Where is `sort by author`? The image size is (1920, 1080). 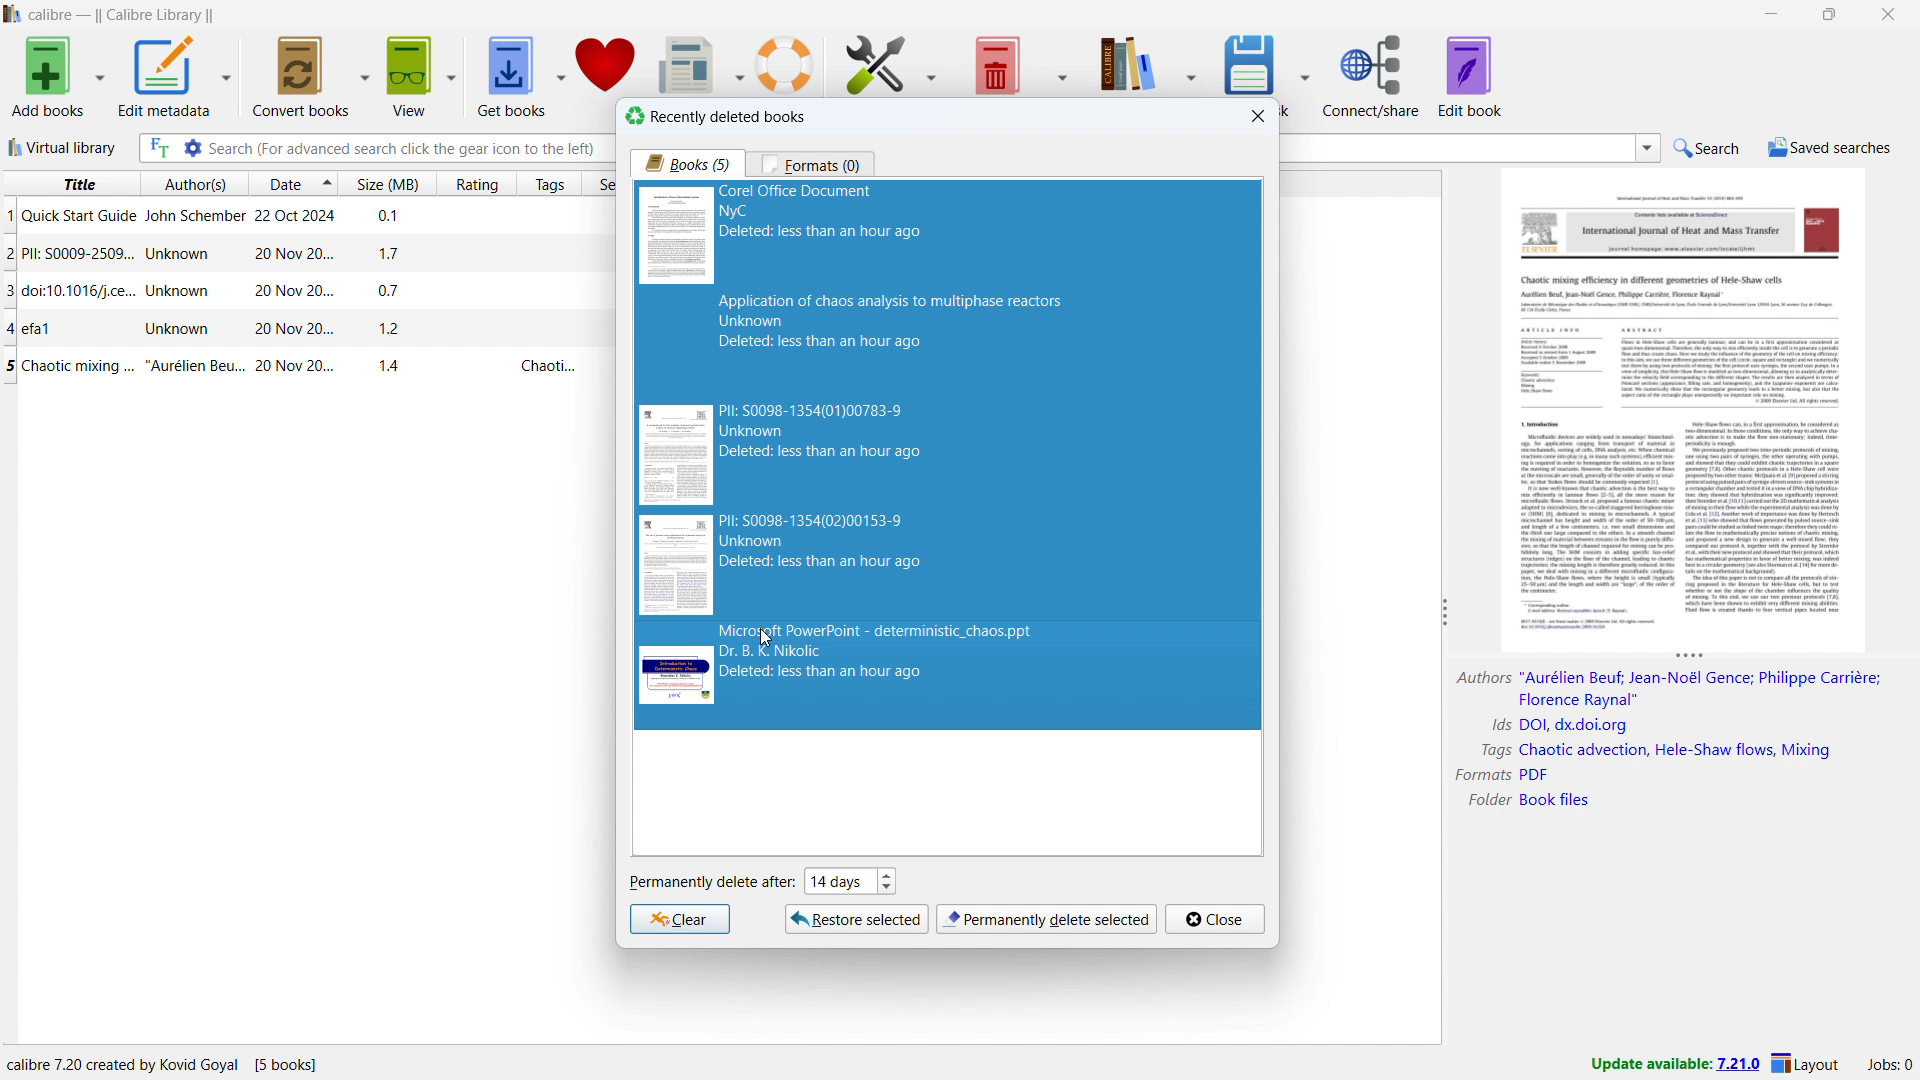
sort by author is located at coordinates (192, 183).